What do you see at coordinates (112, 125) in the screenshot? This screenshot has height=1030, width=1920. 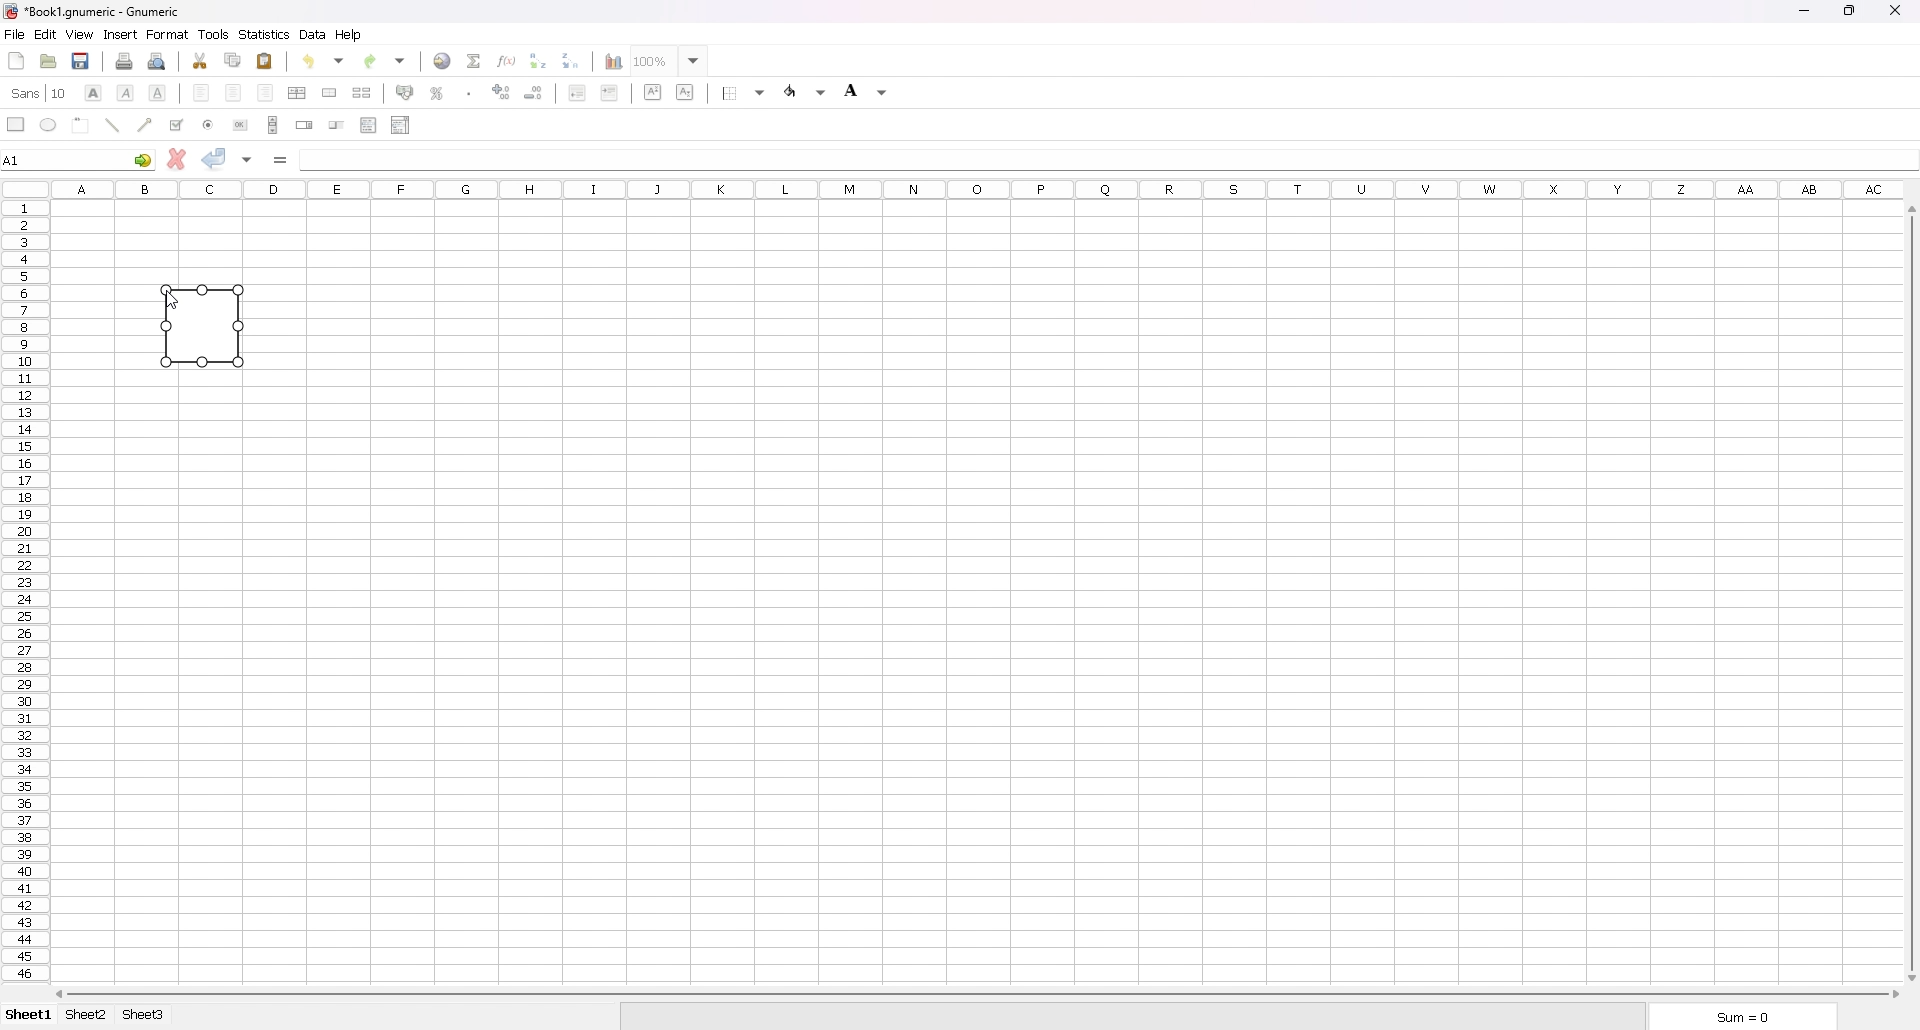 I see `line` at bounding box center [112, 125].